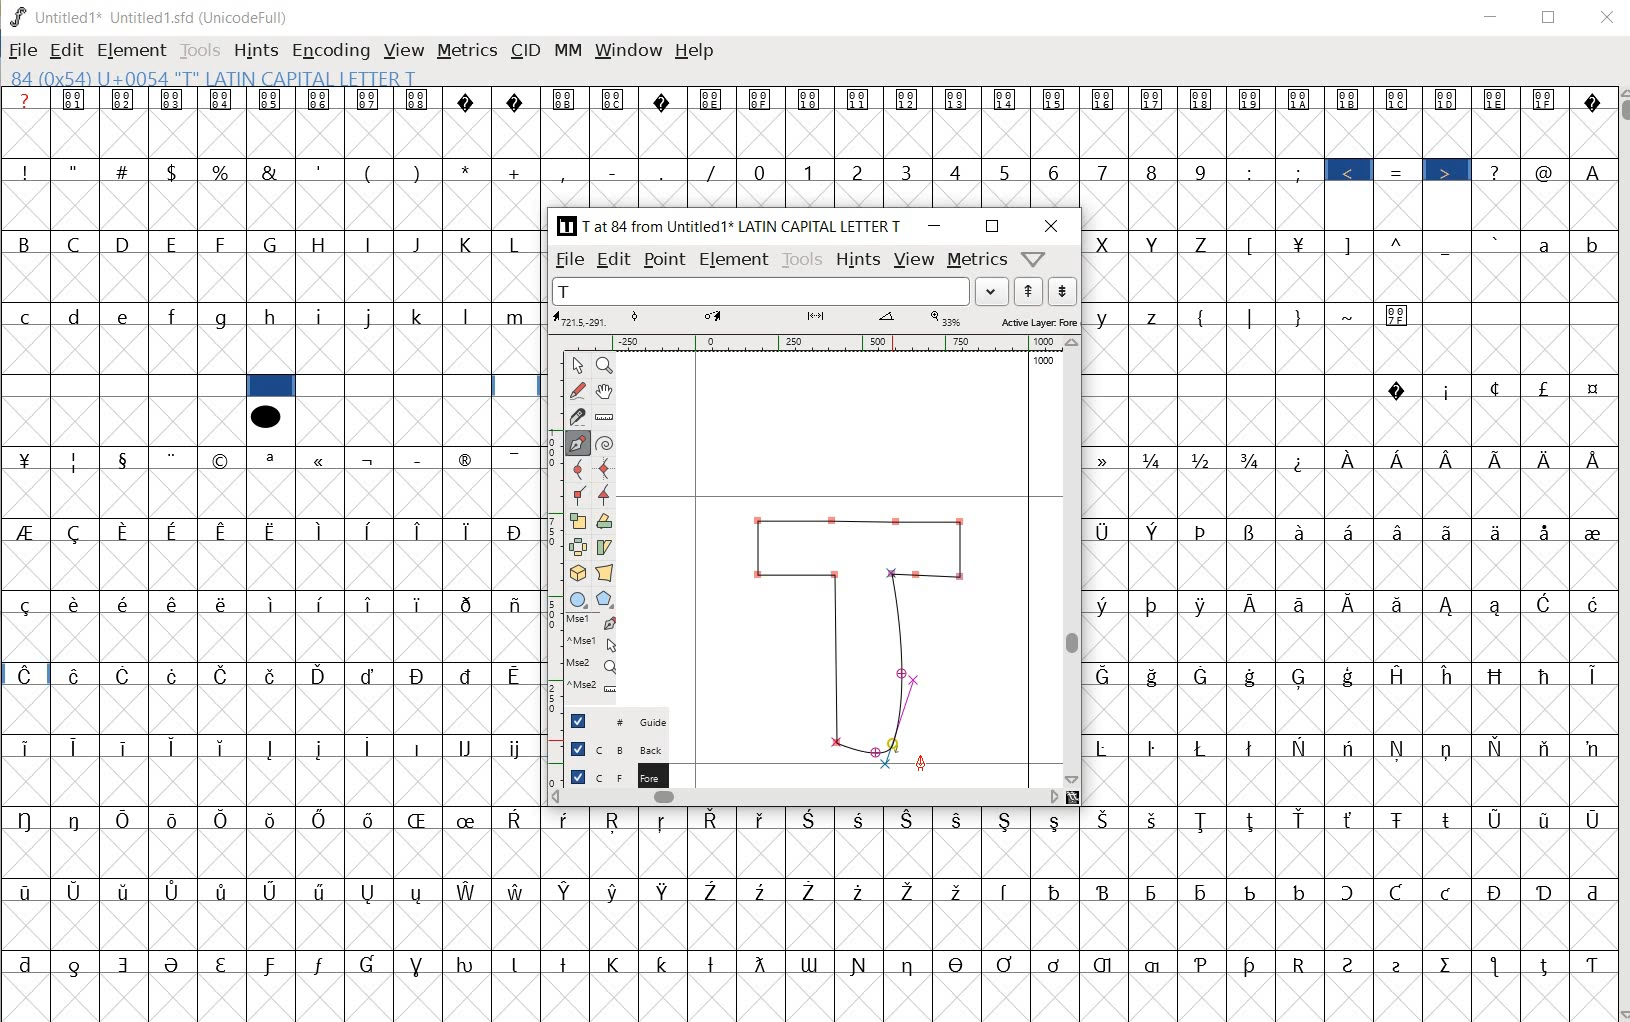 This screenshot has width=1630, height=1022. What do you see at coordinates (271, 99) in the screenshot?
I see `Symbol` at bounding box center [271, 99].